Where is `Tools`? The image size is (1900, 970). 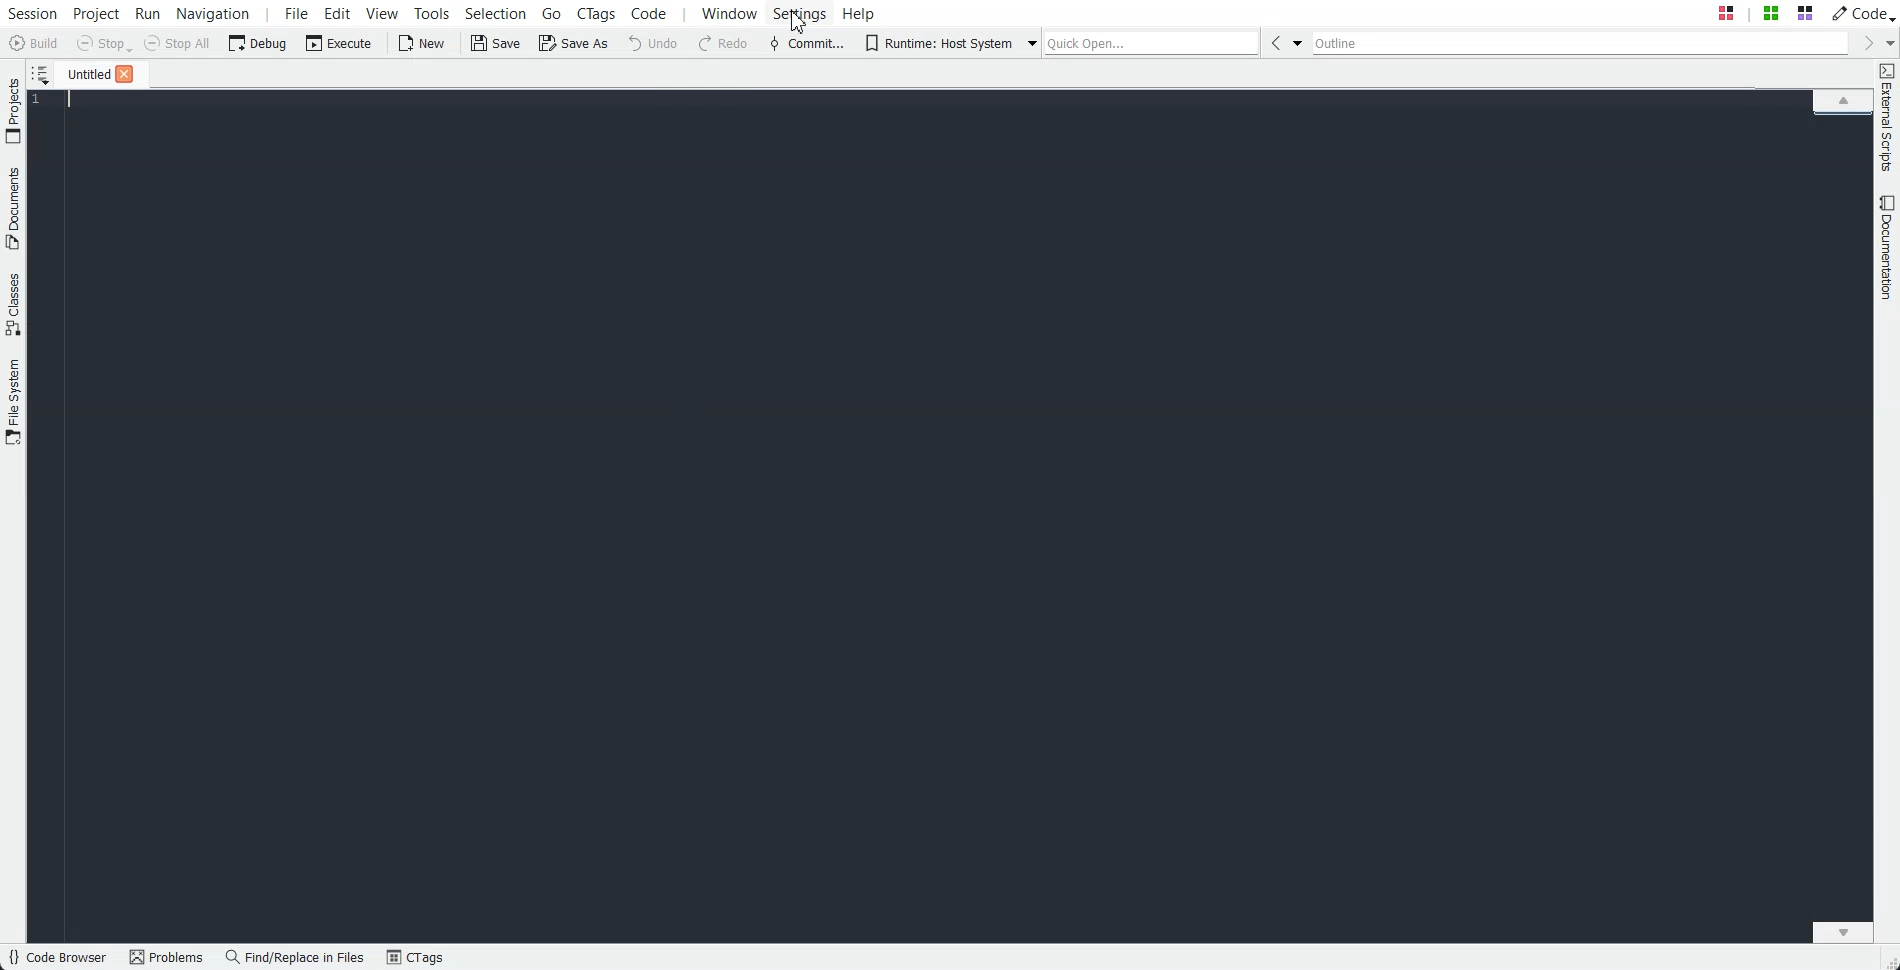 Tools is located at coordinates (433, 13).